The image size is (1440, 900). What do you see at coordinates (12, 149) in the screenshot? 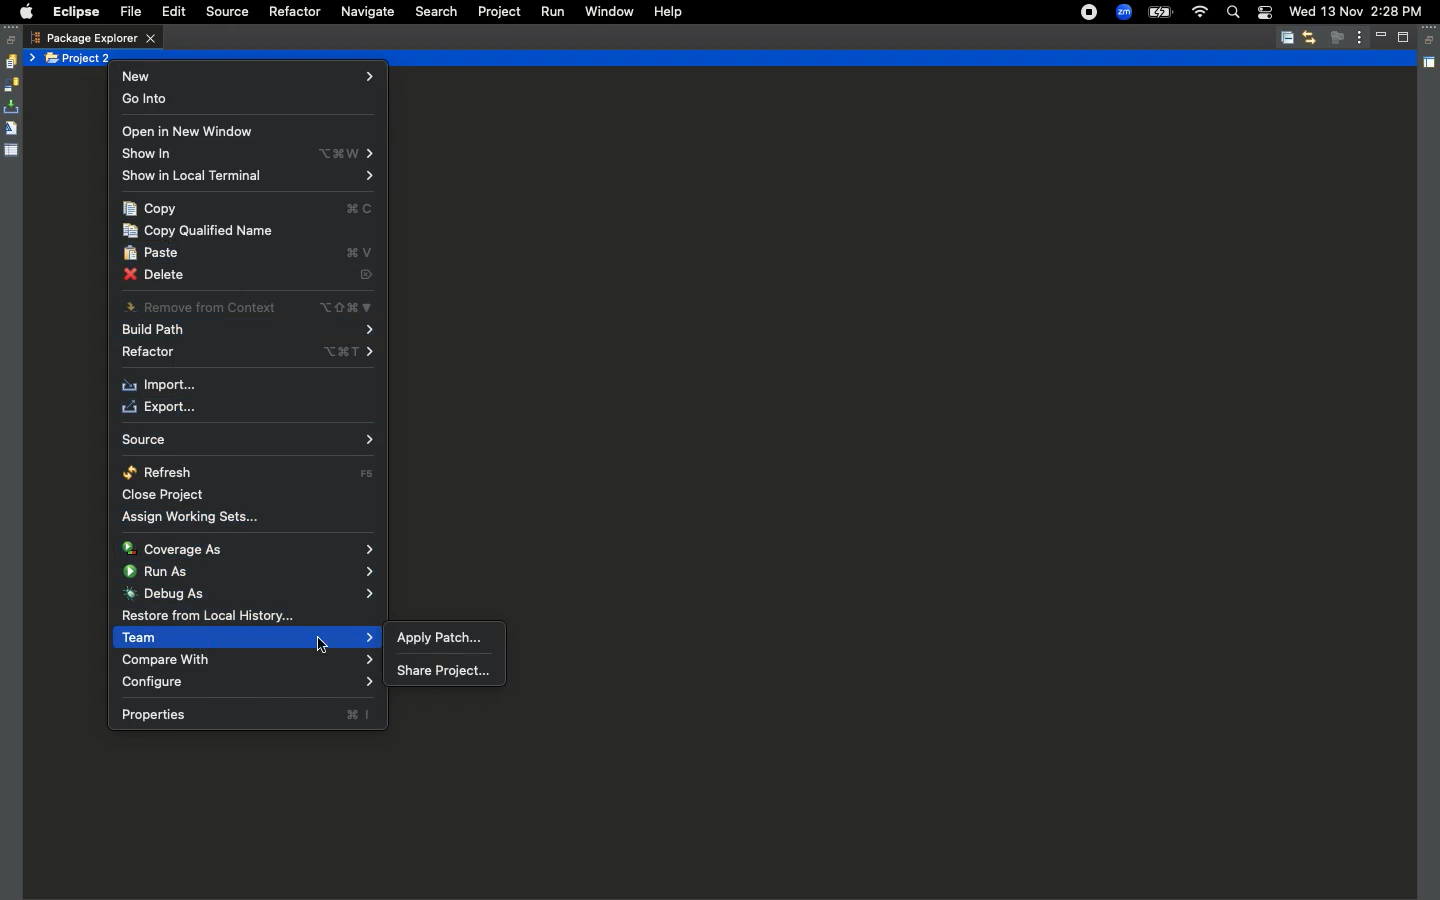
I see `Properties` at bounding box center [12, 149].